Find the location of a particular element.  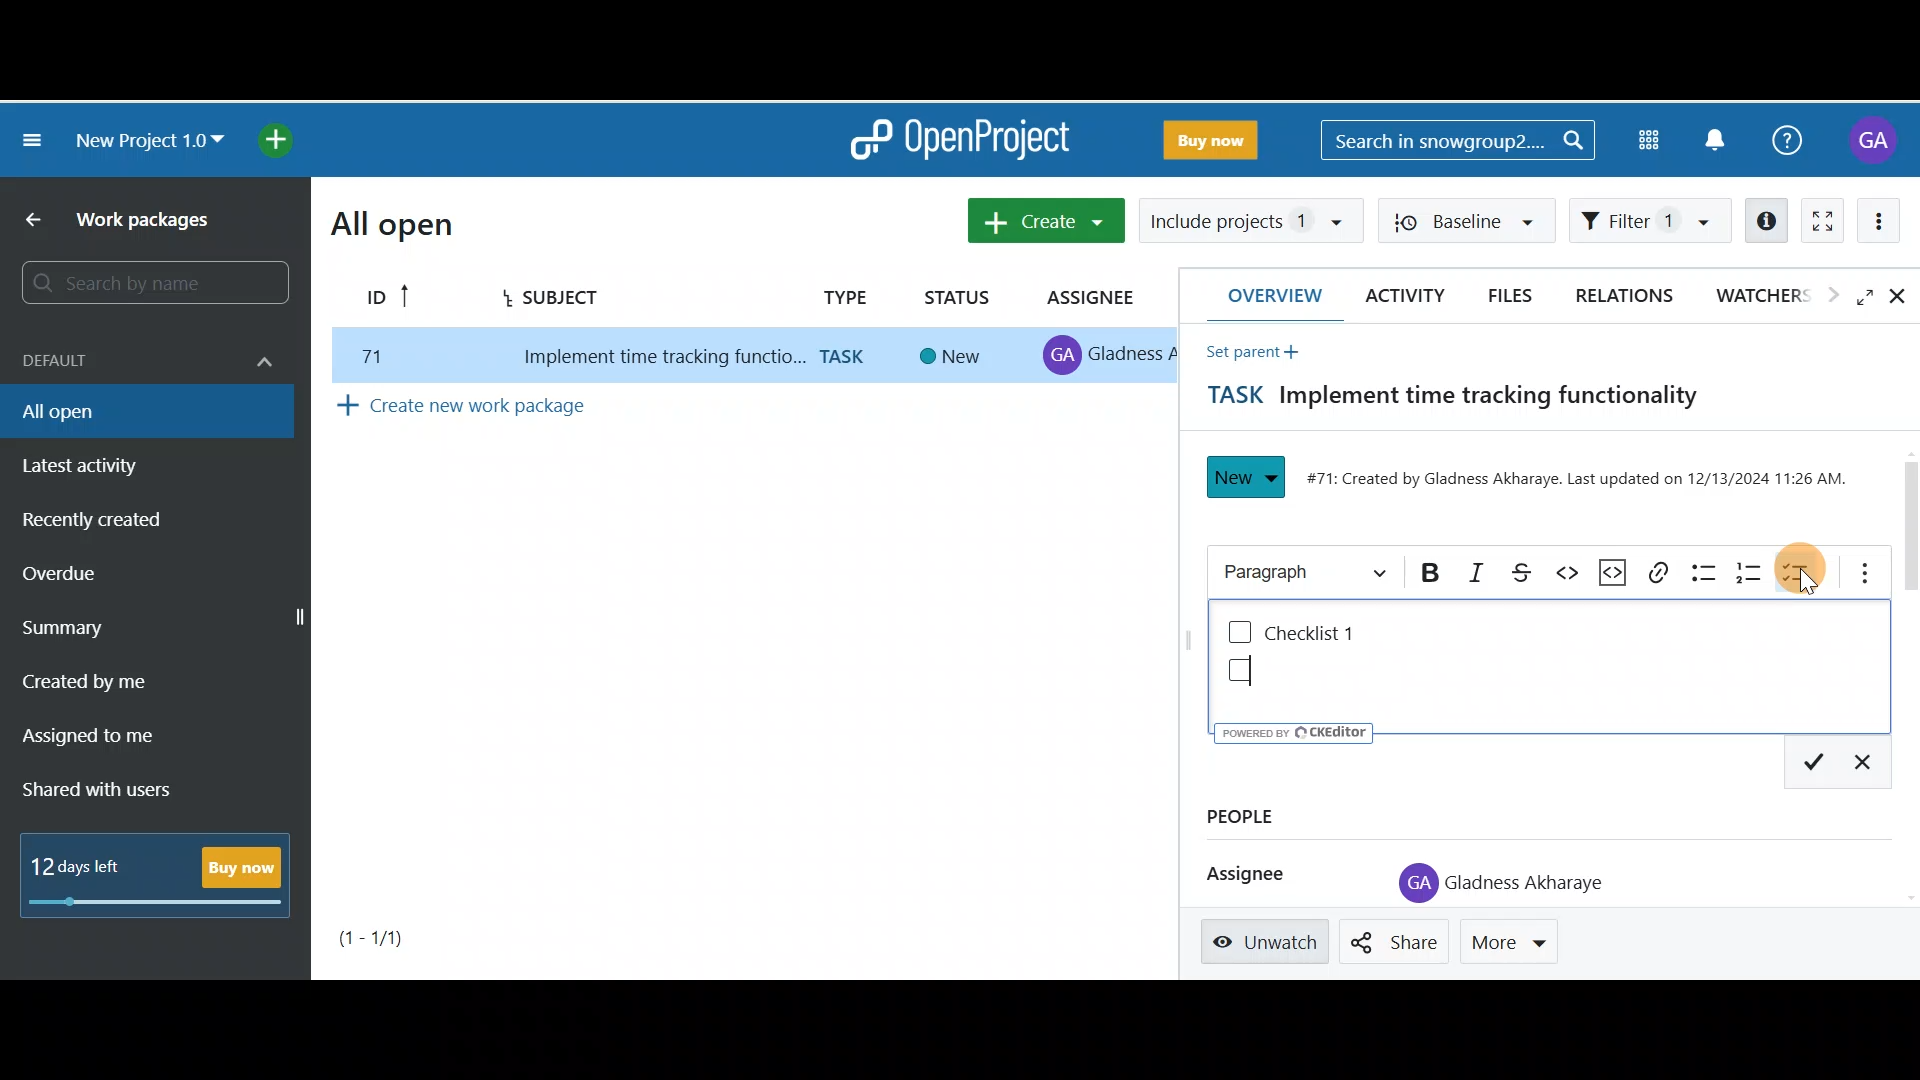

cursor is located at coordinates (1811, 586).